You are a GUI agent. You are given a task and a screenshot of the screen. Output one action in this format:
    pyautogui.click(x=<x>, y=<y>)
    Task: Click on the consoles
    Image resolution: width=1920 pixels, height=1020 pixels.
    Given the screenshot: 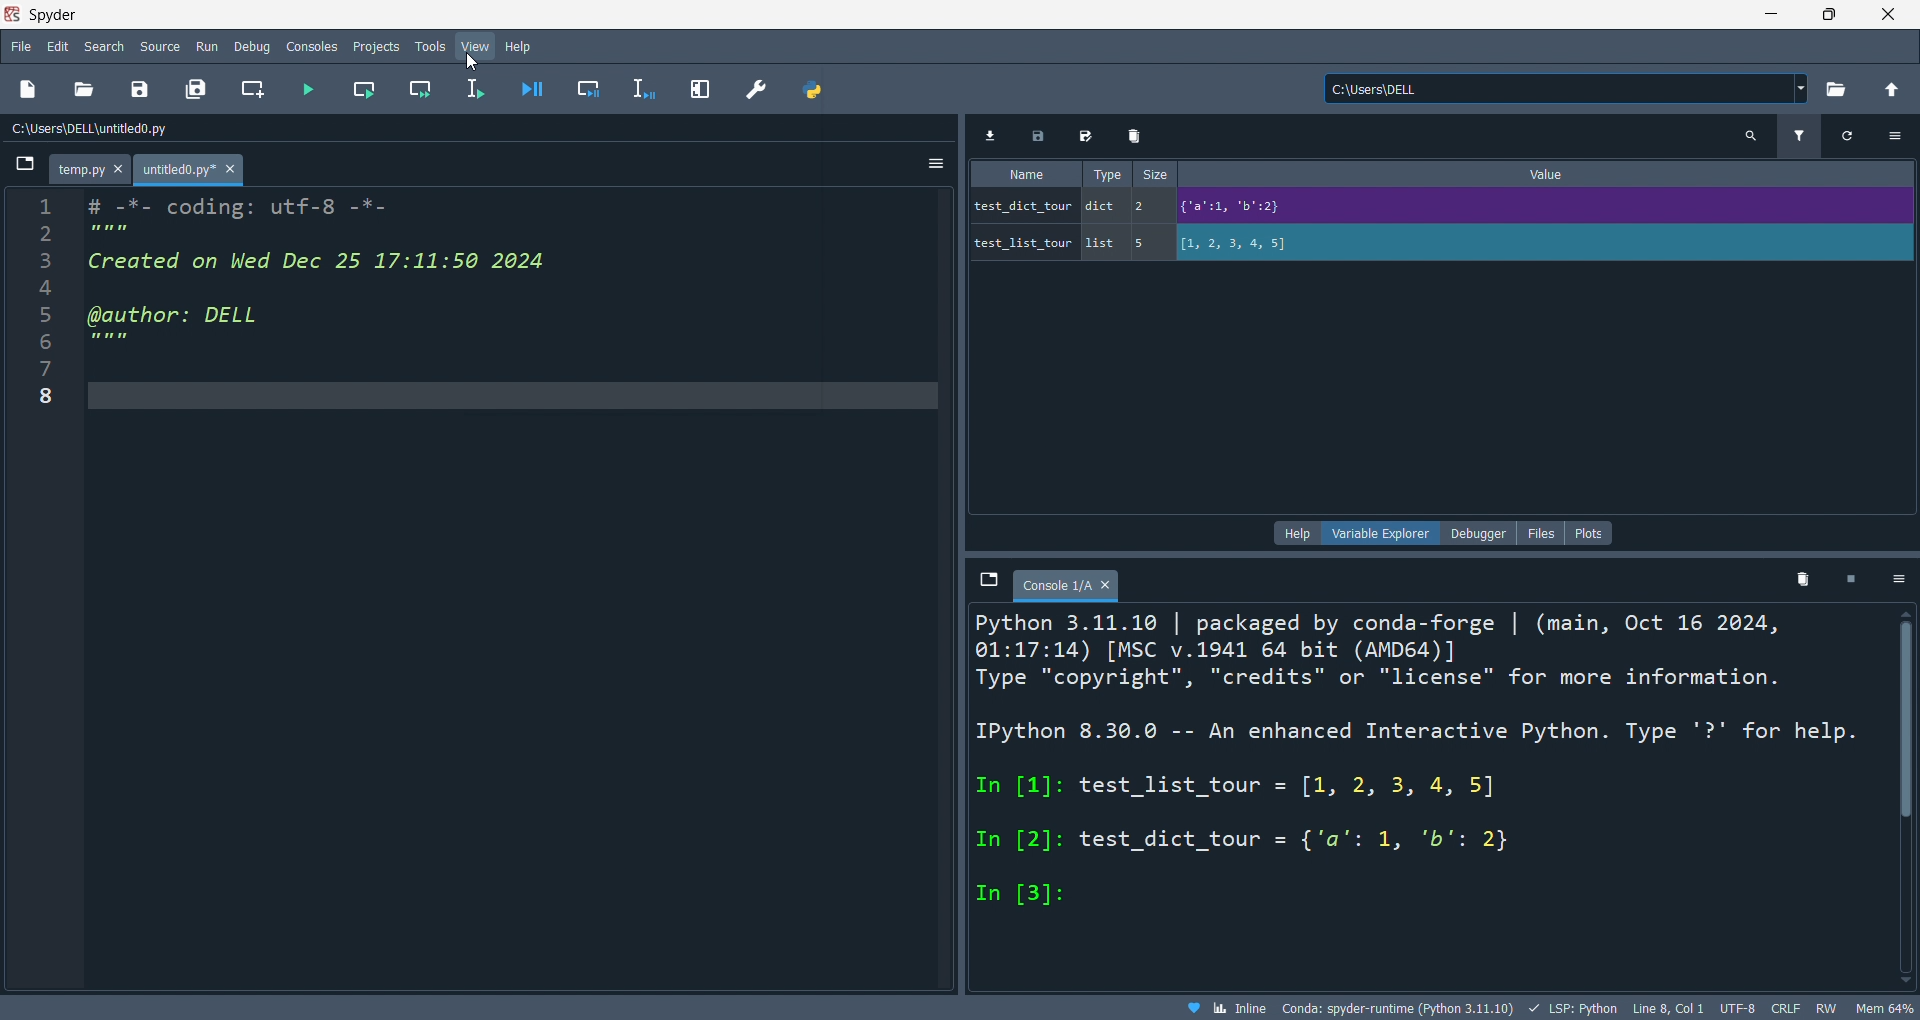 What is the action you would take?
    pyautogui.click(x=315, y=45)
    